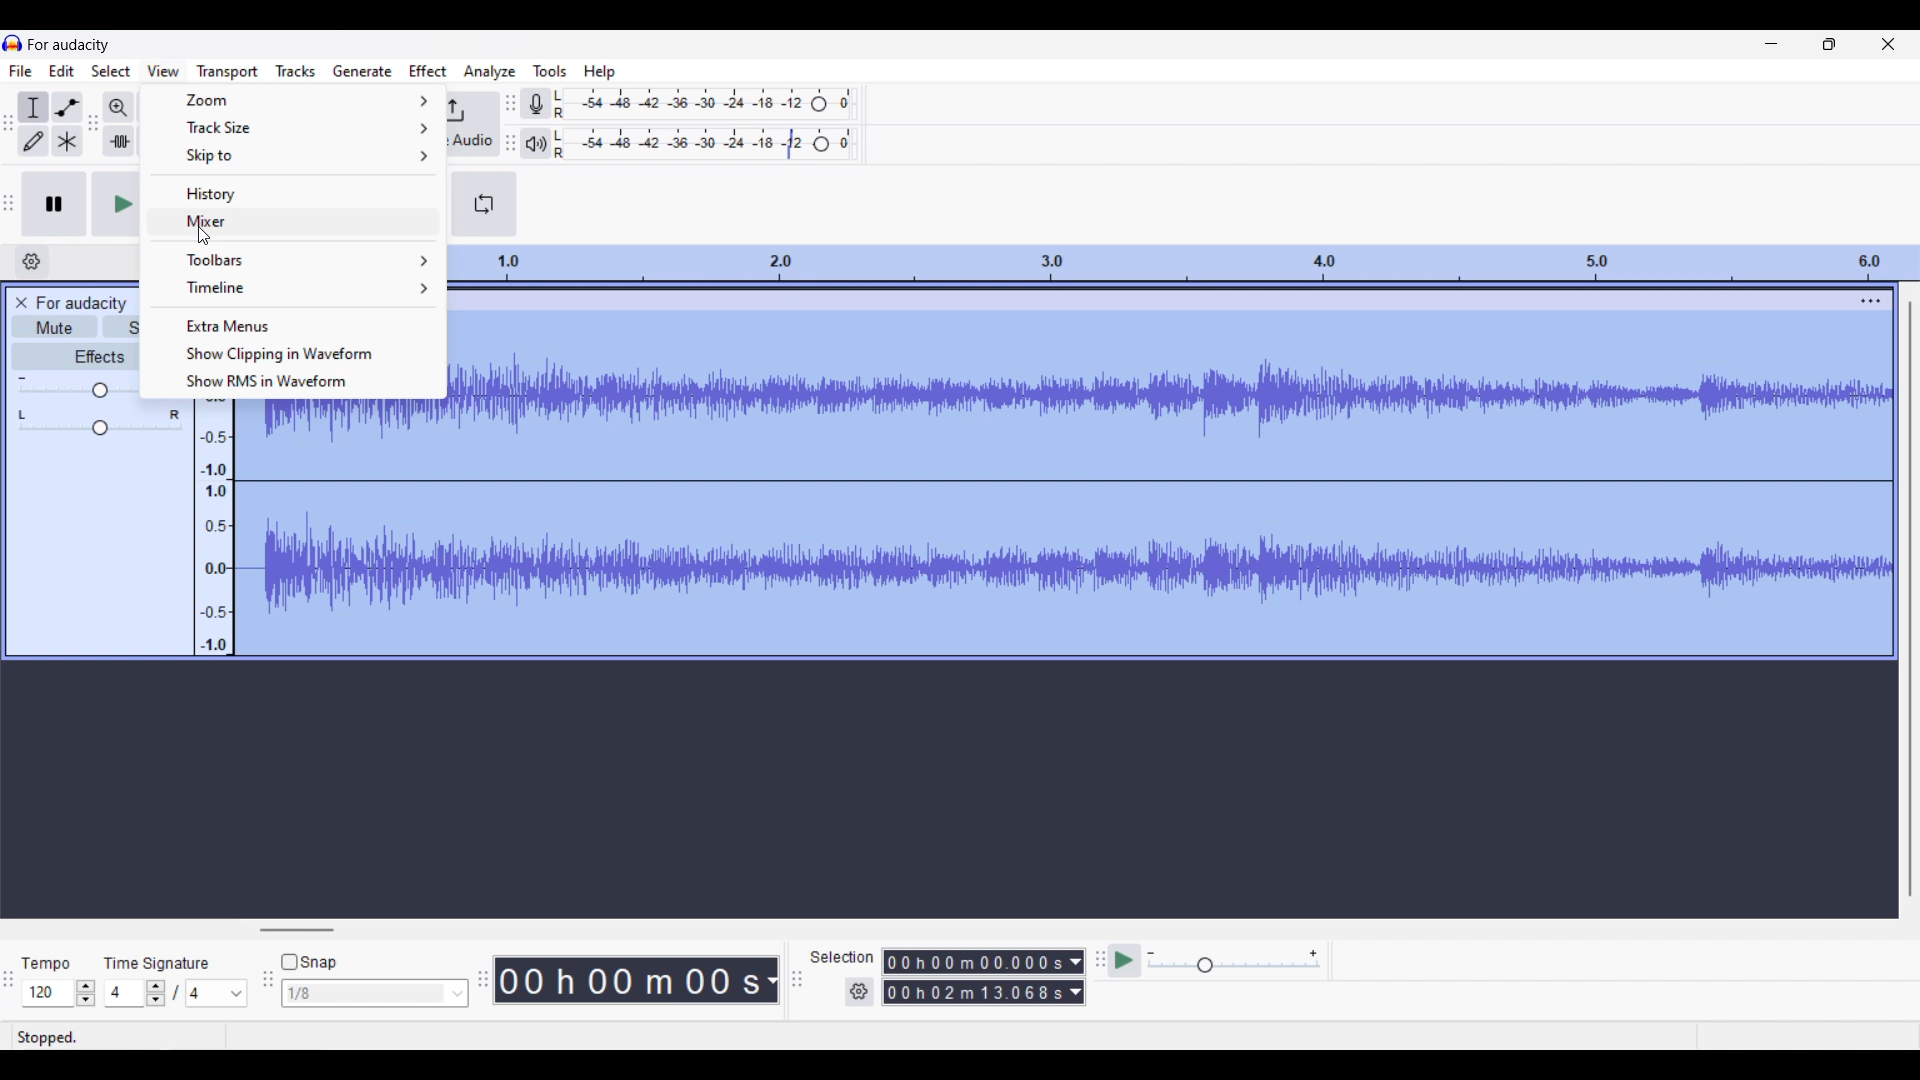 Image resolution: width=1920 pixels, height=1080 pixels. What do you see at coordinates (34, 140) in the screenshot?
I see `Draw tool` at bounding box center [34, 140].